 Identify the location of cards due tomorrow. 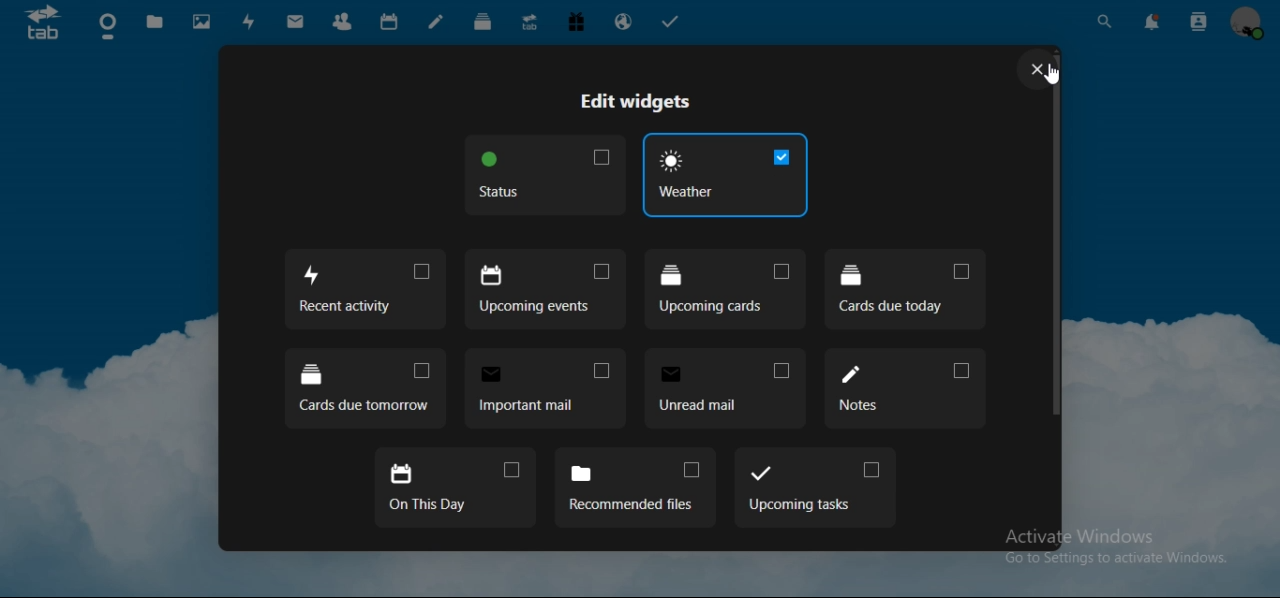
(365, 390).